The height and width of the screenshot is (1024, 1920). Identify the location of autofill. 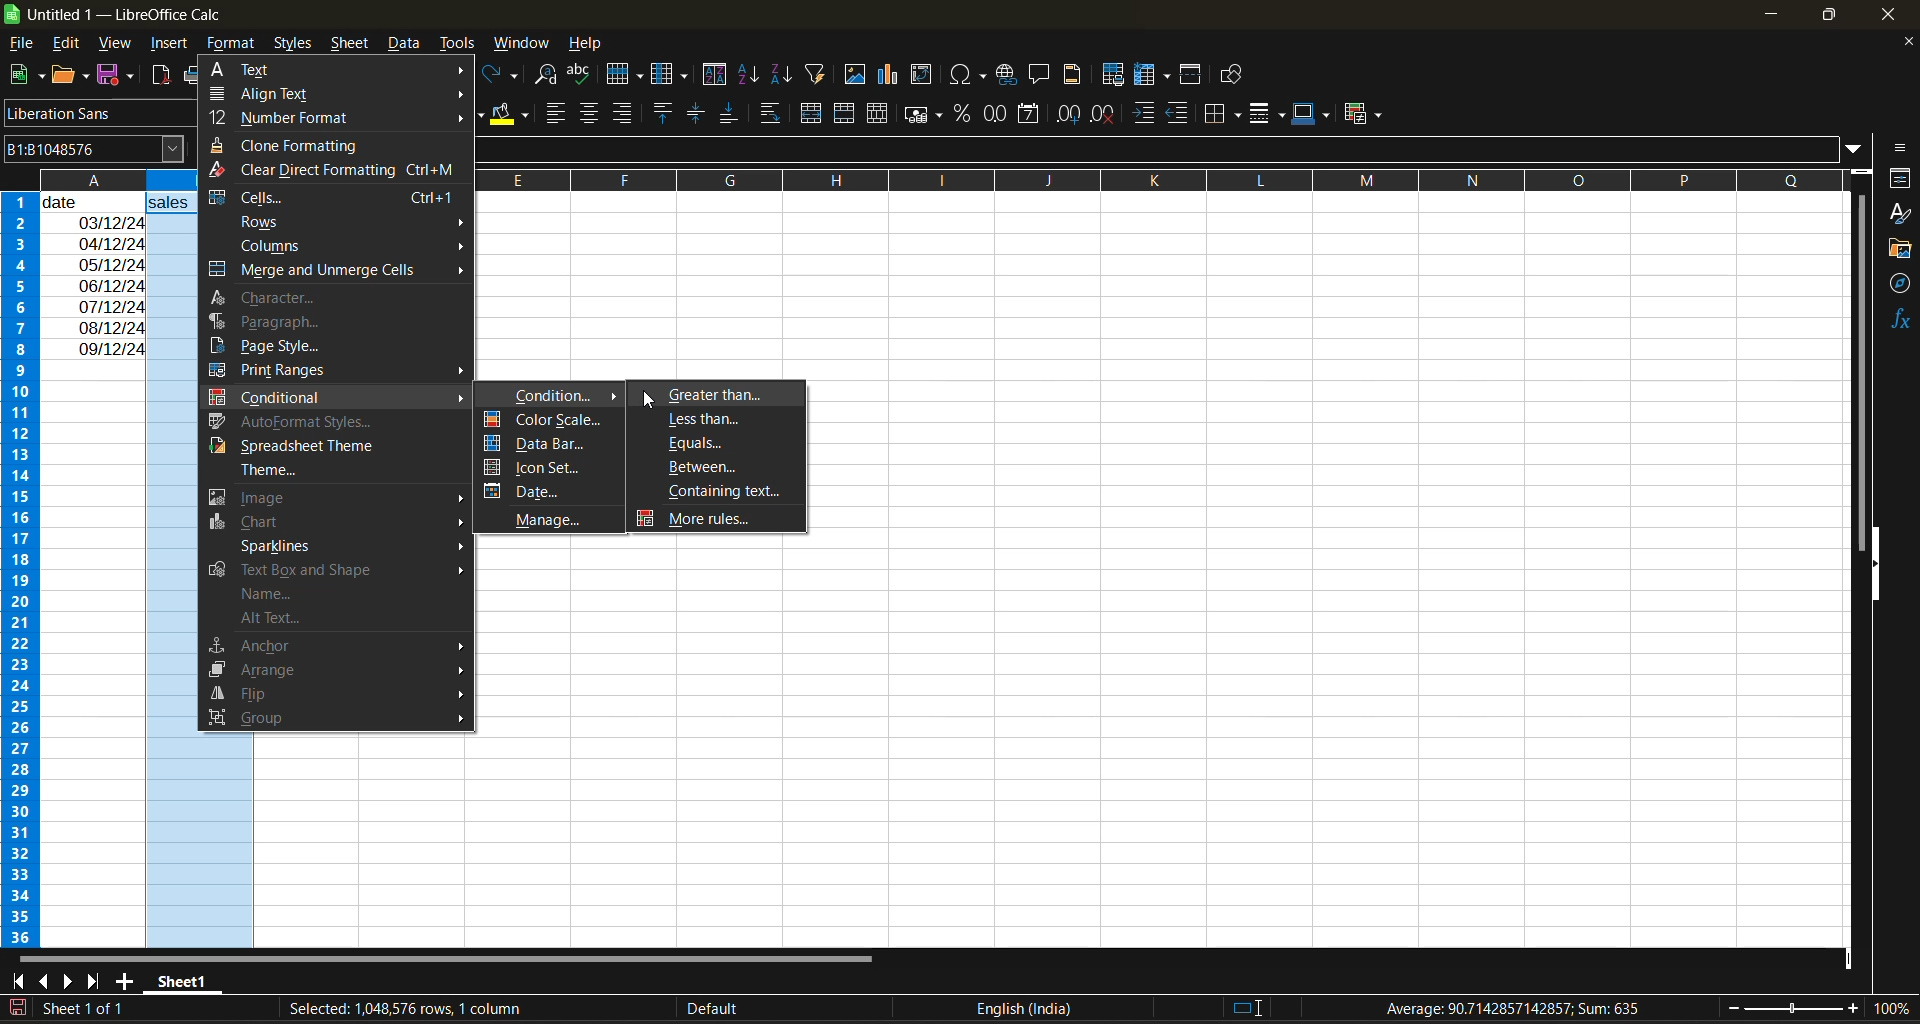
(821, 74).